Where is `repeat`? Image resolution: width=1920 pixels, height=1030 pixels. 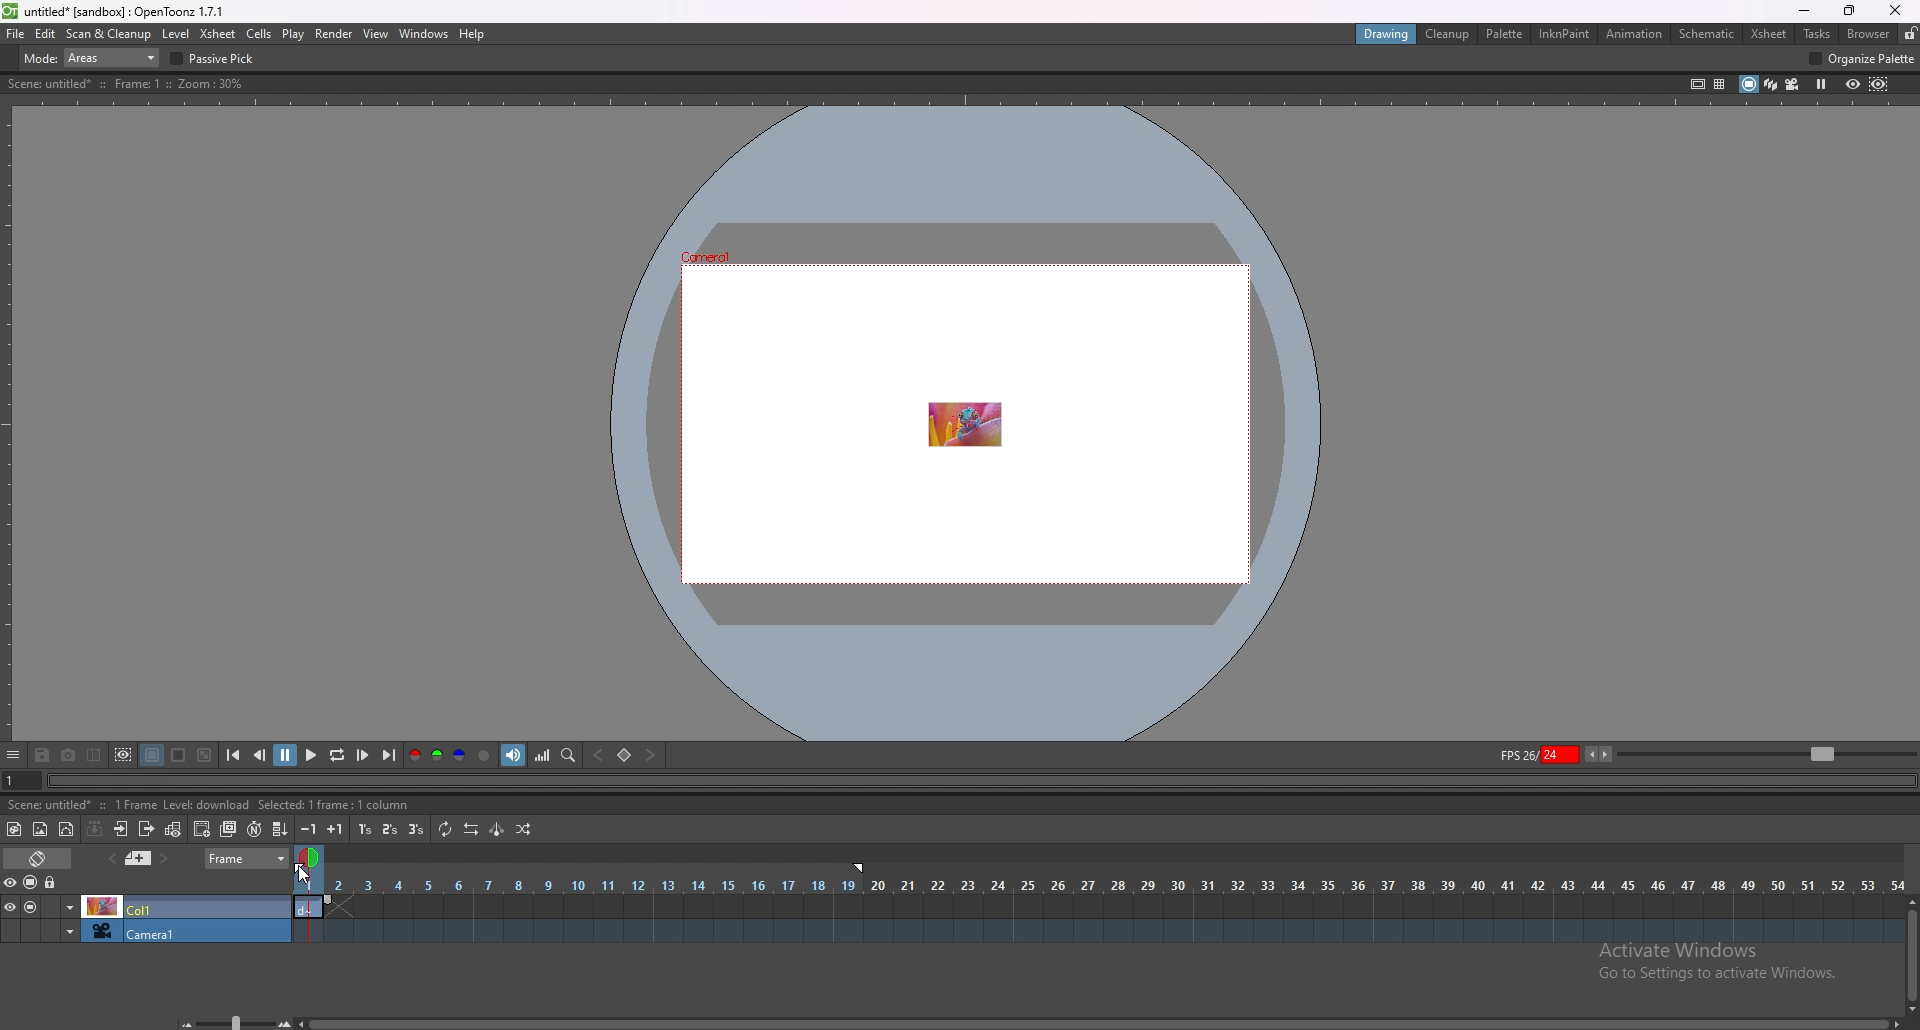 repeat is located at coordinates (447, 830).